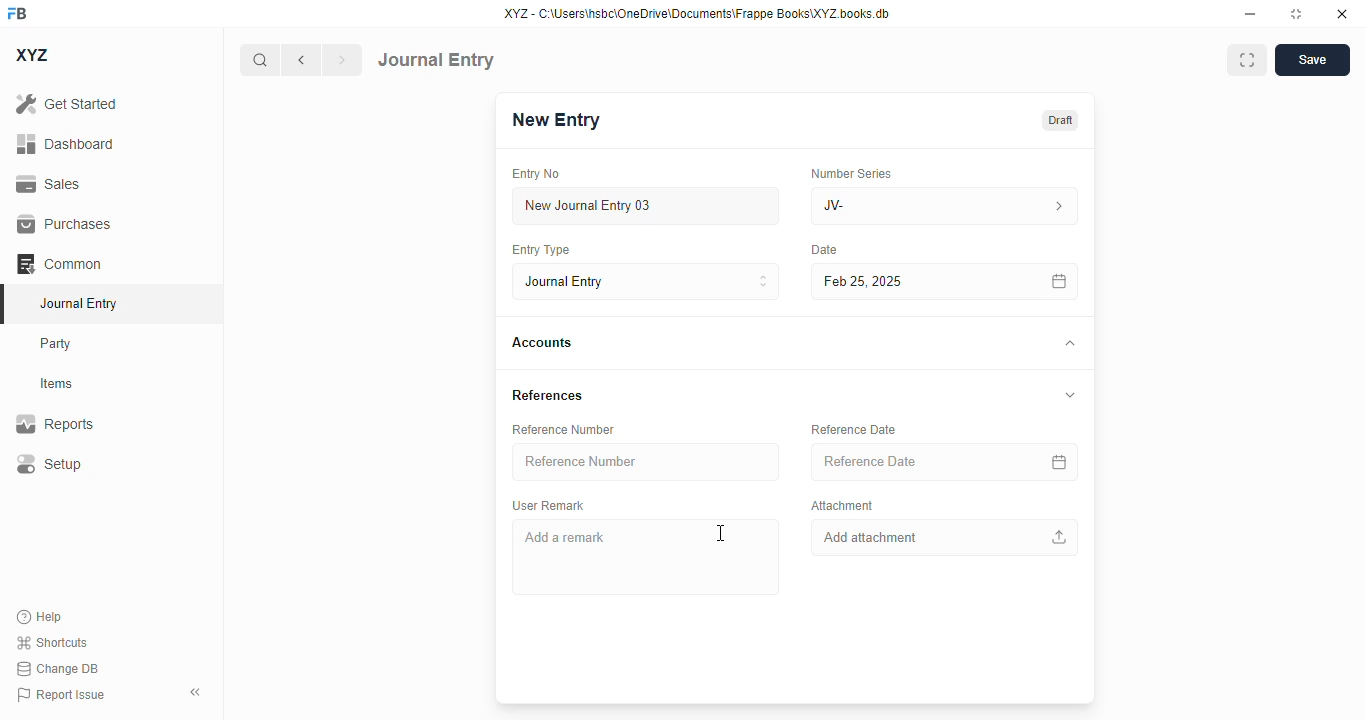 The width and height of the screenshot is (1366, 720). Describe the element at coordinates (301, 60) in the screenshot. I see `previous` at that location.